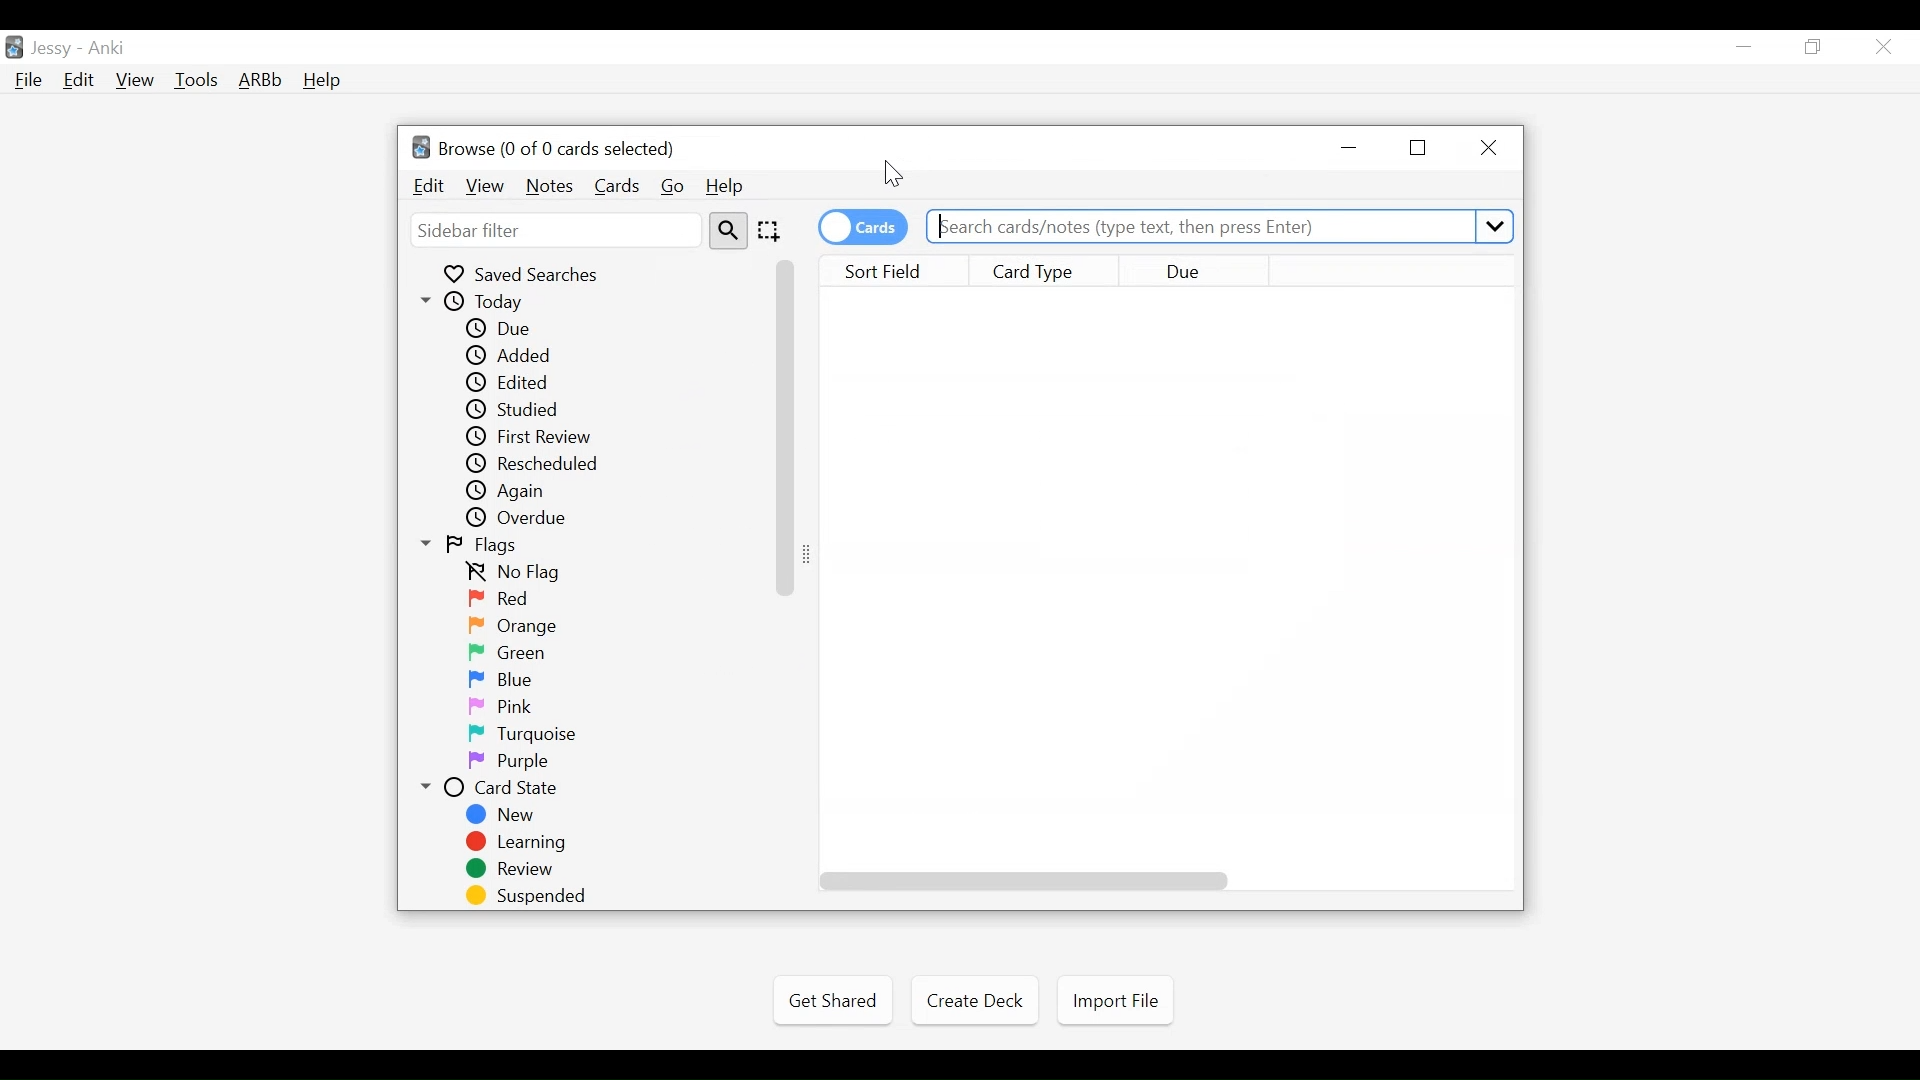 This screenshot has width=1920, height=1080. I want to click on Anki, so click(111, 48).